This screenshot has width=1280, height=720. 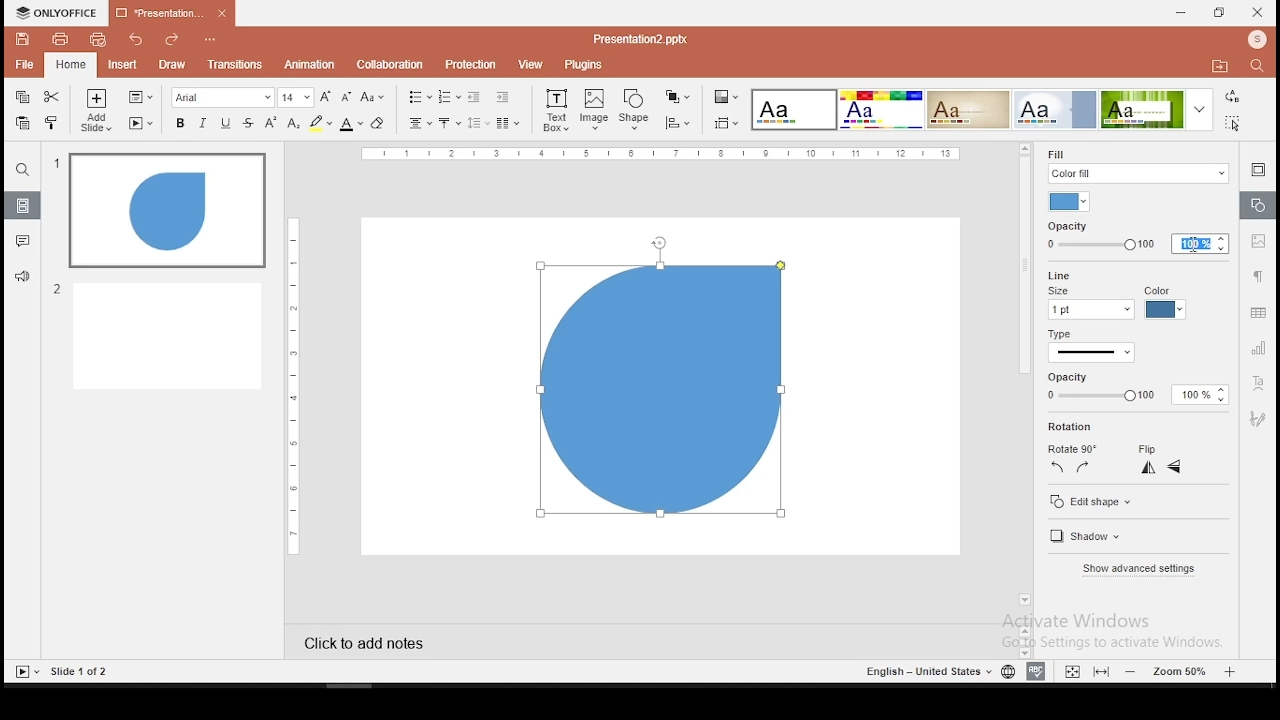 What do you see at coordinates (1090, 303) in the screenshot?
I see `line size` at bounding box center [1090, 303].